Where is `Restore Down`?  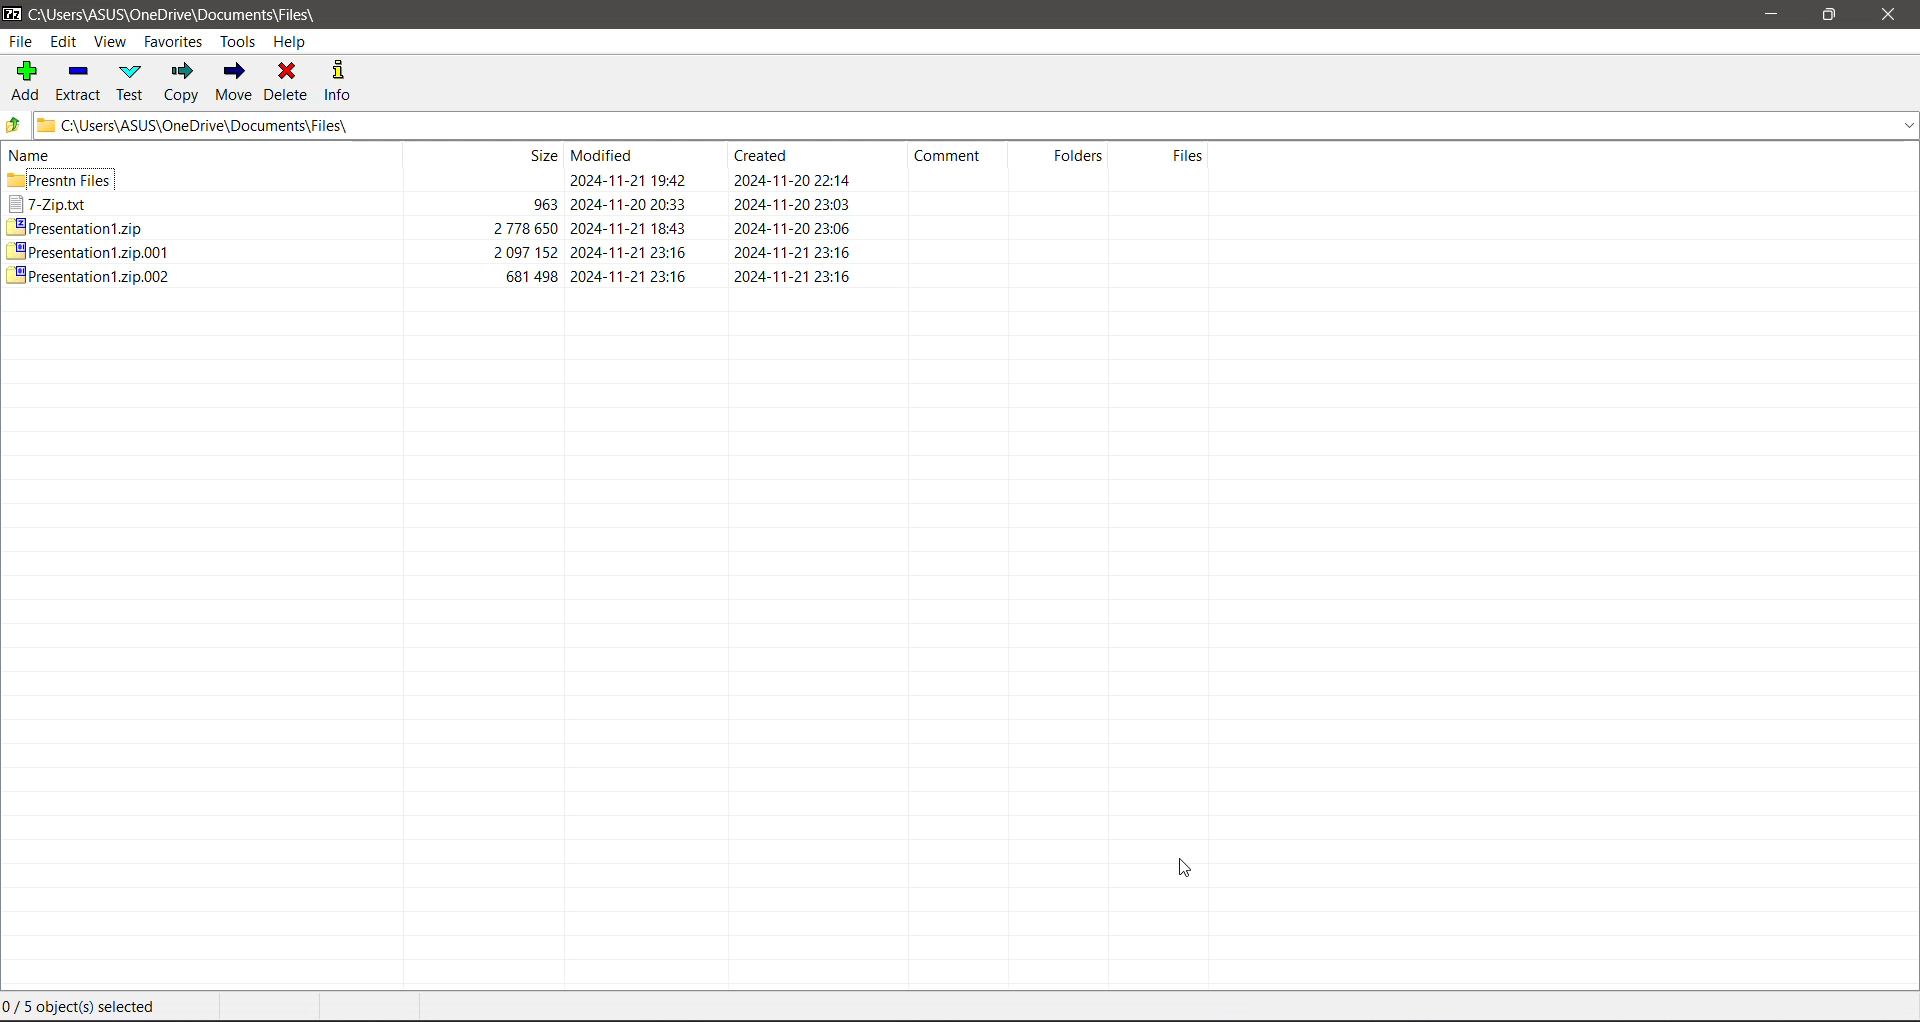 Restore Down is located at coordinates (1831, 15).